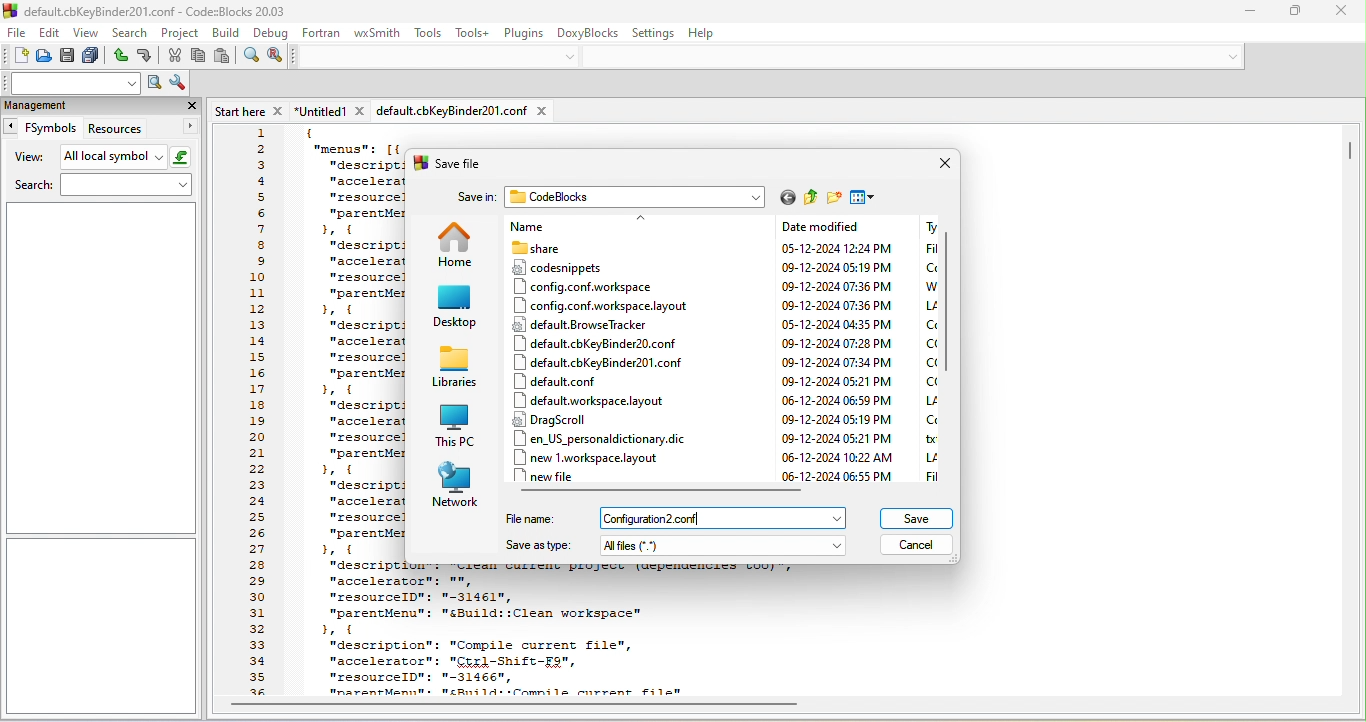 The image size is (1366, 722). Describe the element at coordinates (154, 83) in the screenshot. I see `run search` at that location.